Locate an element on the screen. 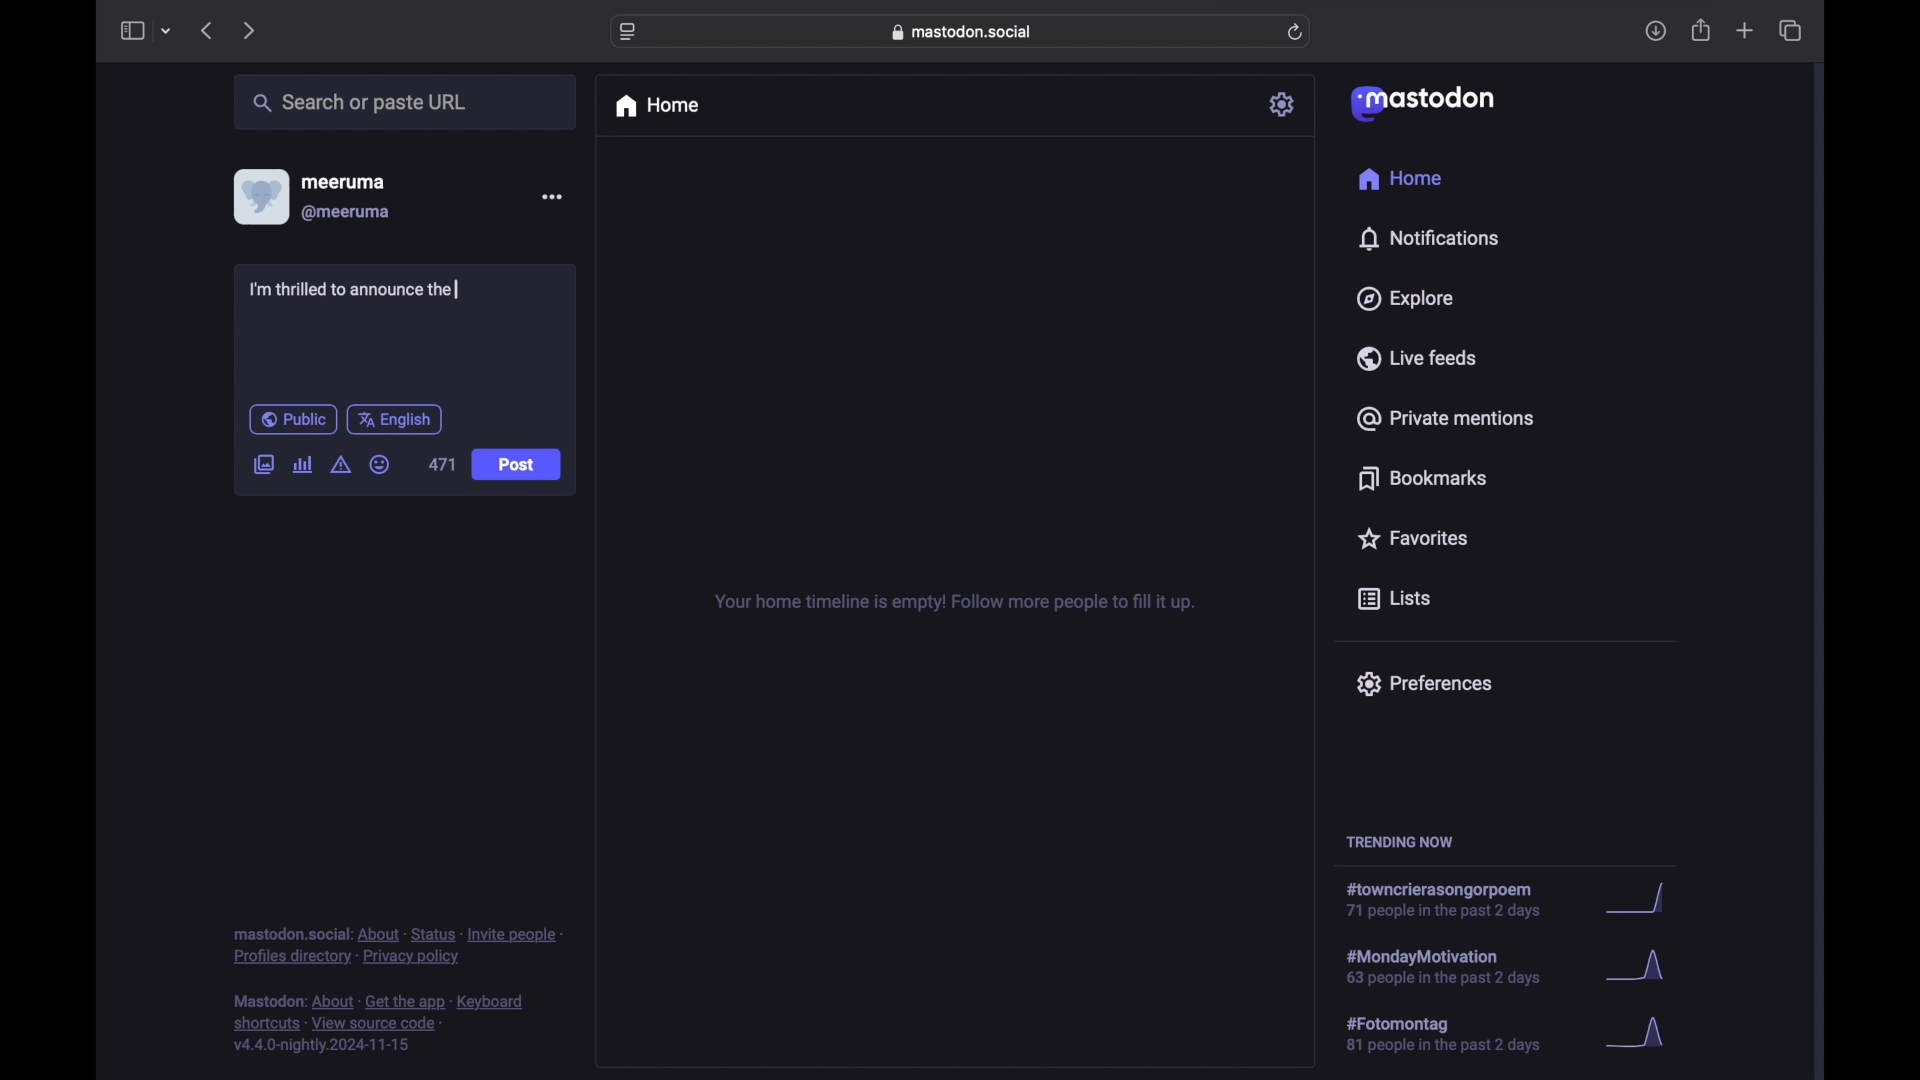 Image resolution: width=1920 pixels, height=1080 pixels. preferences is located at coordinates (1424, 684).